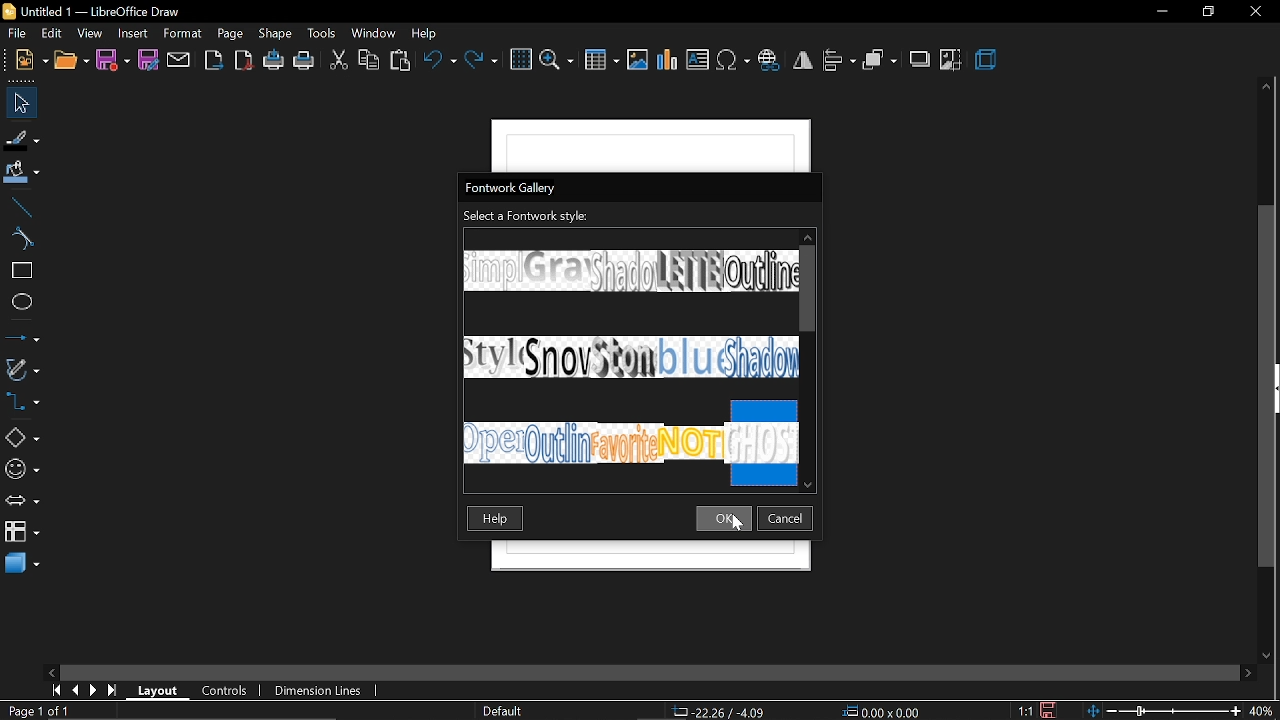 Image resolution: width=1280 pixels, height=720 pixels. What do you see at coordinates (628, 346) in the screenshot?
I see `fontwork styles` at bounding box center [628, 346].